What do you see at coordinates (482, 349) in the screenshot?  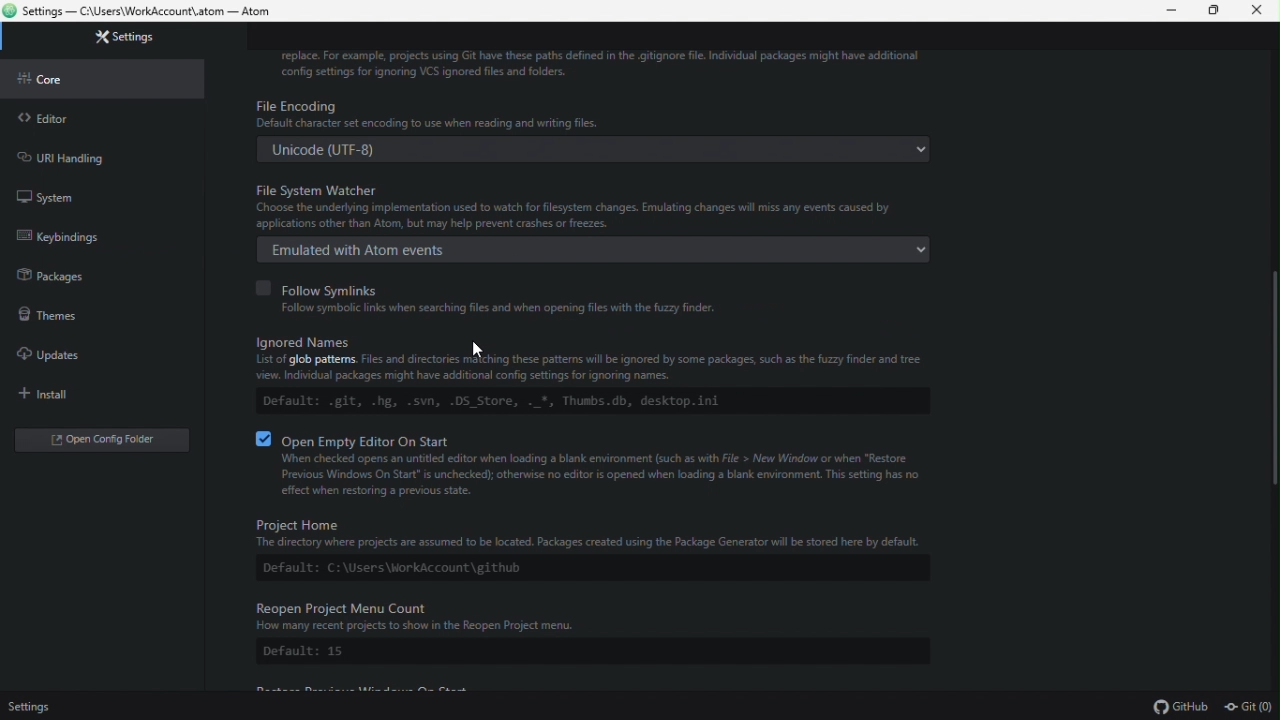 I see `cursor` at bounding box center [482, 349].